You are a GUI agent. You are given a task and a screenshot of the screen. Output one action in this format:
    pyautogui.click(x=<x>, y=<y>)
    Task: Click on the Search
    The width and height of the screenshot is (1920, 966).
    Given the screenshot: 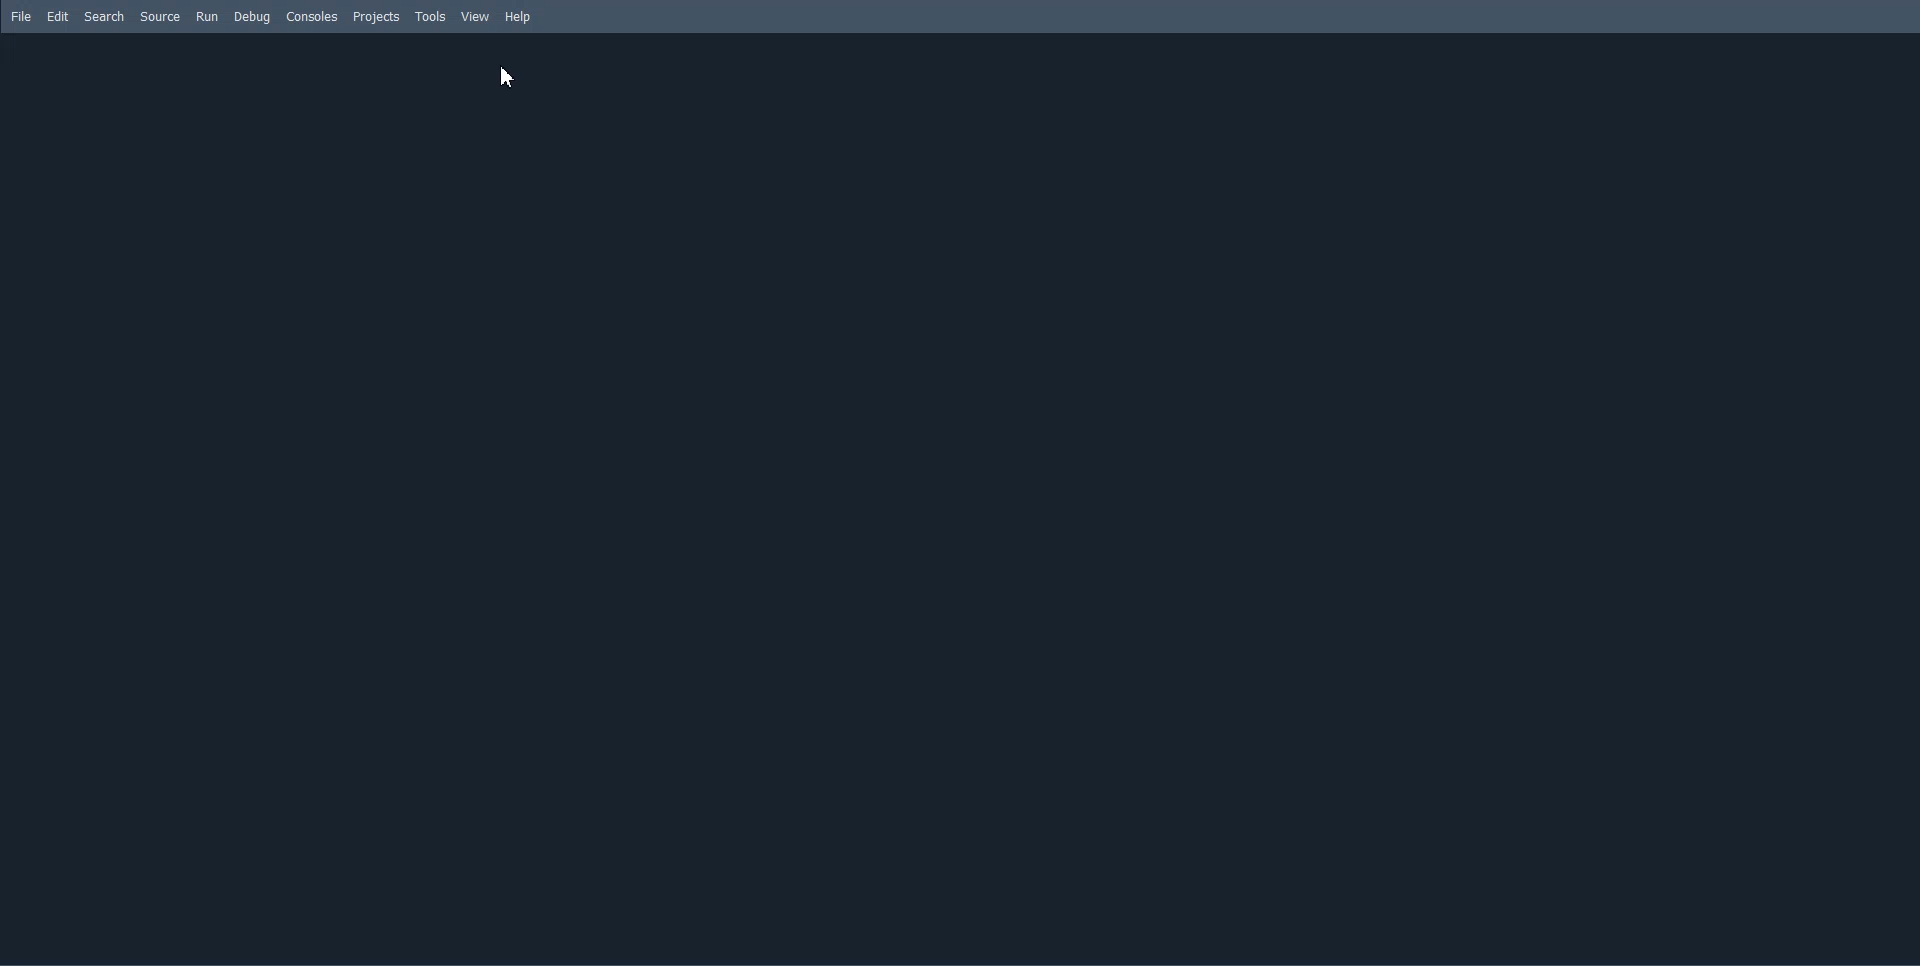 What is the action you would take?
    pyautogui.click(x=104, y=16)
    